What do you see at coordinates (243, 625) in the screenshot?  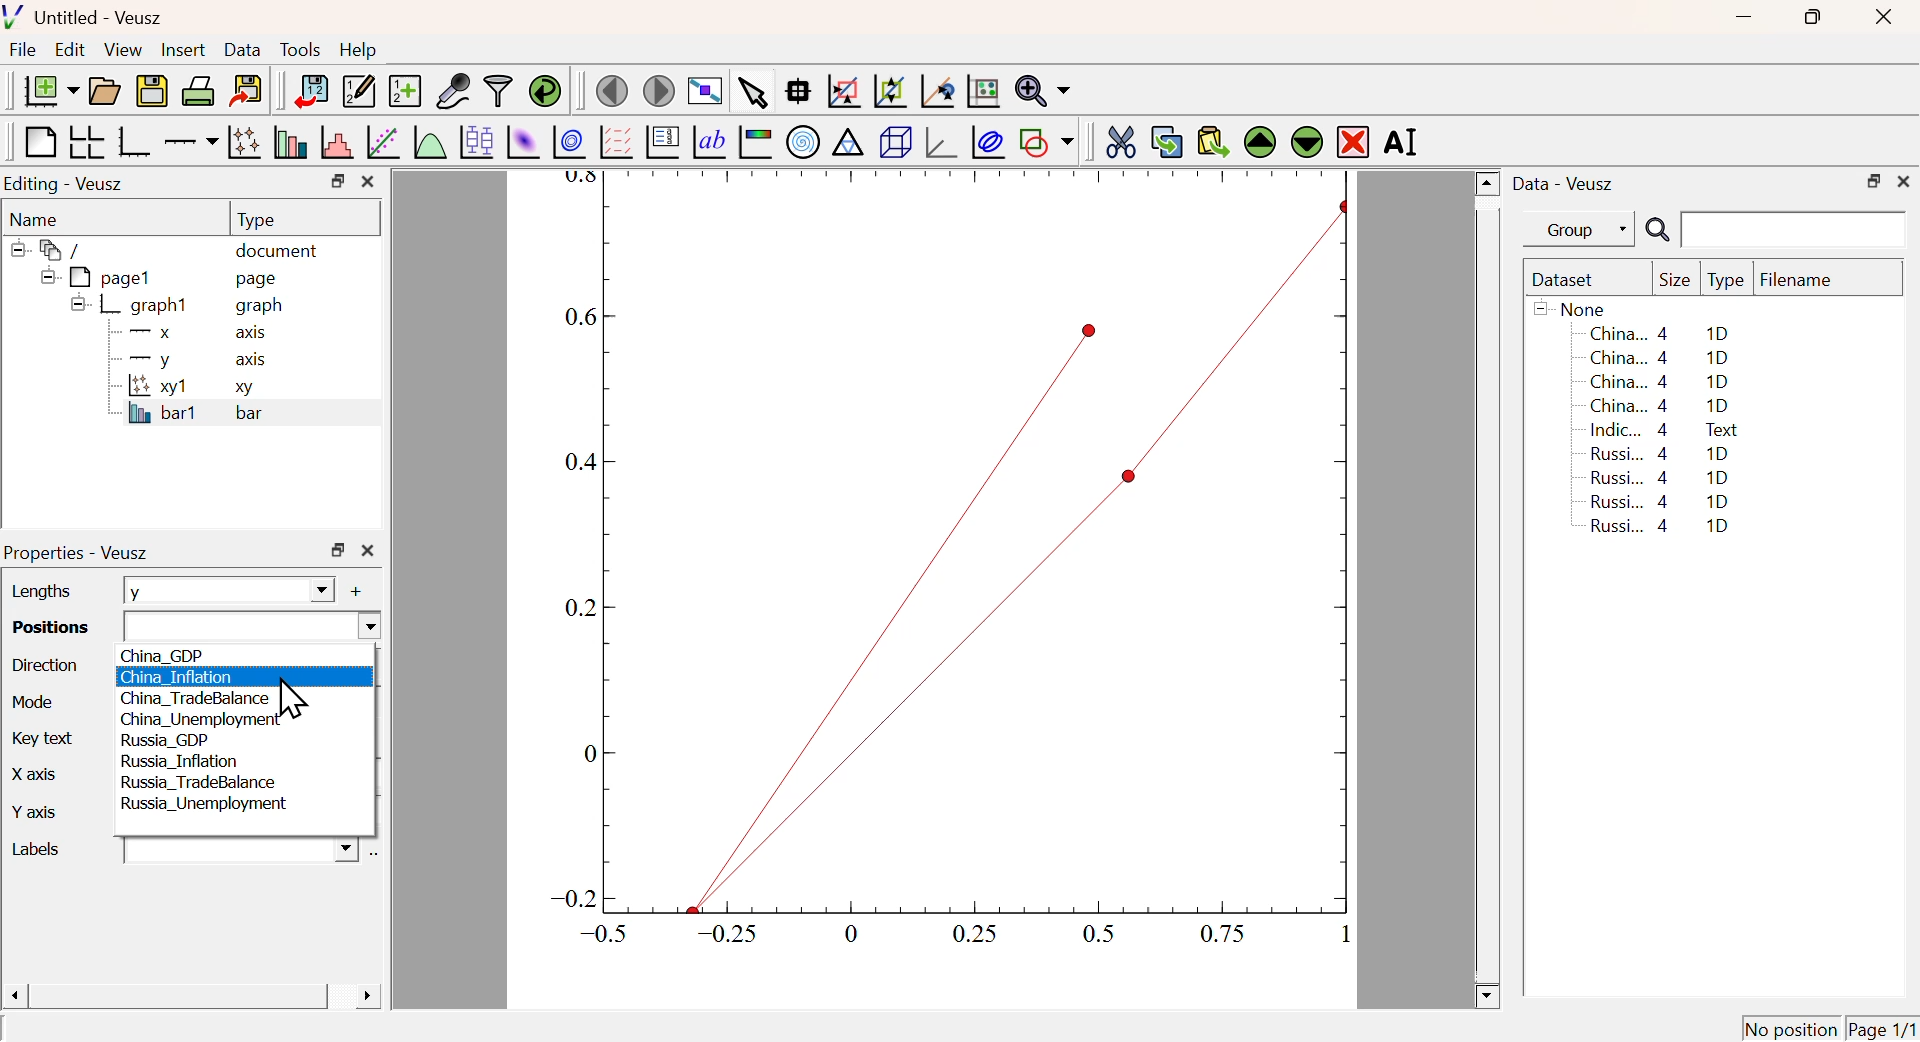 I see `Dropdown` at bounding box center [243, 625].